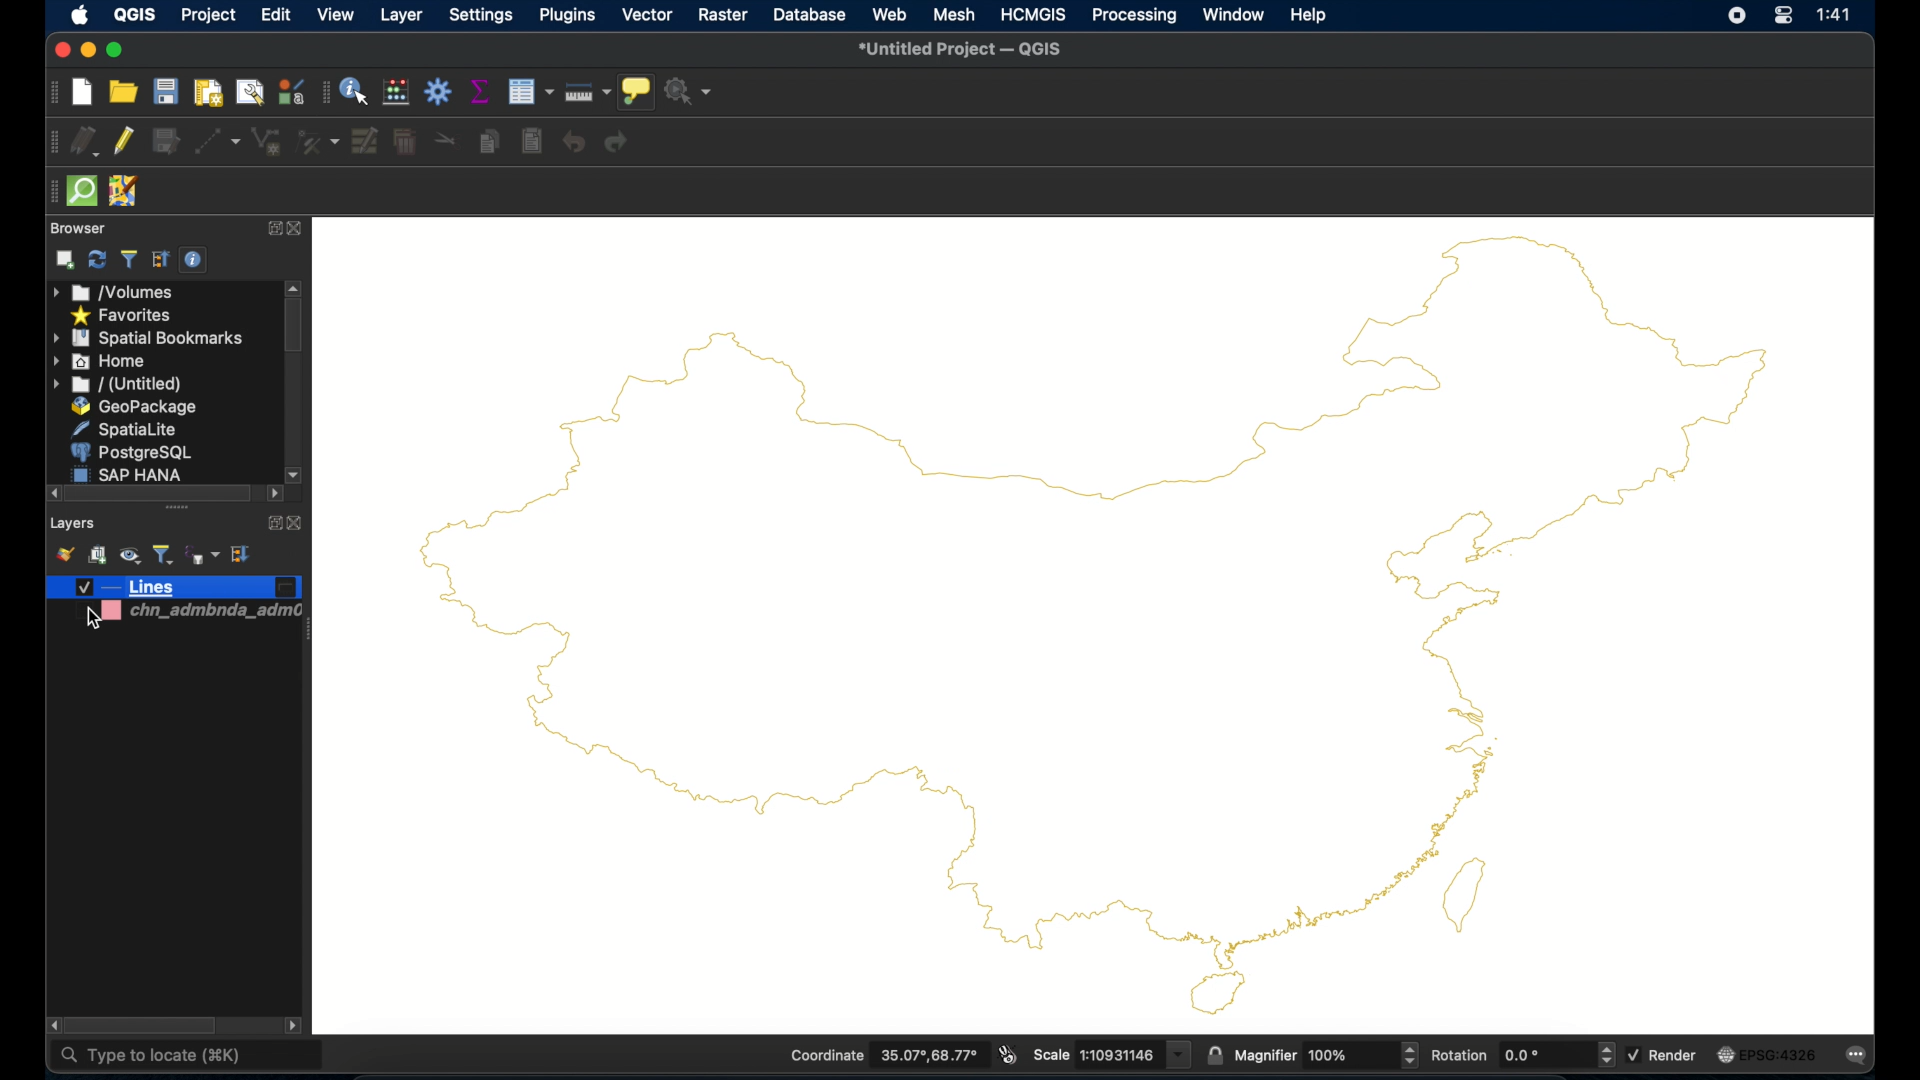 This screenshot has height=1080, width=1920. What do you see at coordinates (637, 92) in the screenshot?
I see `show map tips` at bounding box center [637, 92].